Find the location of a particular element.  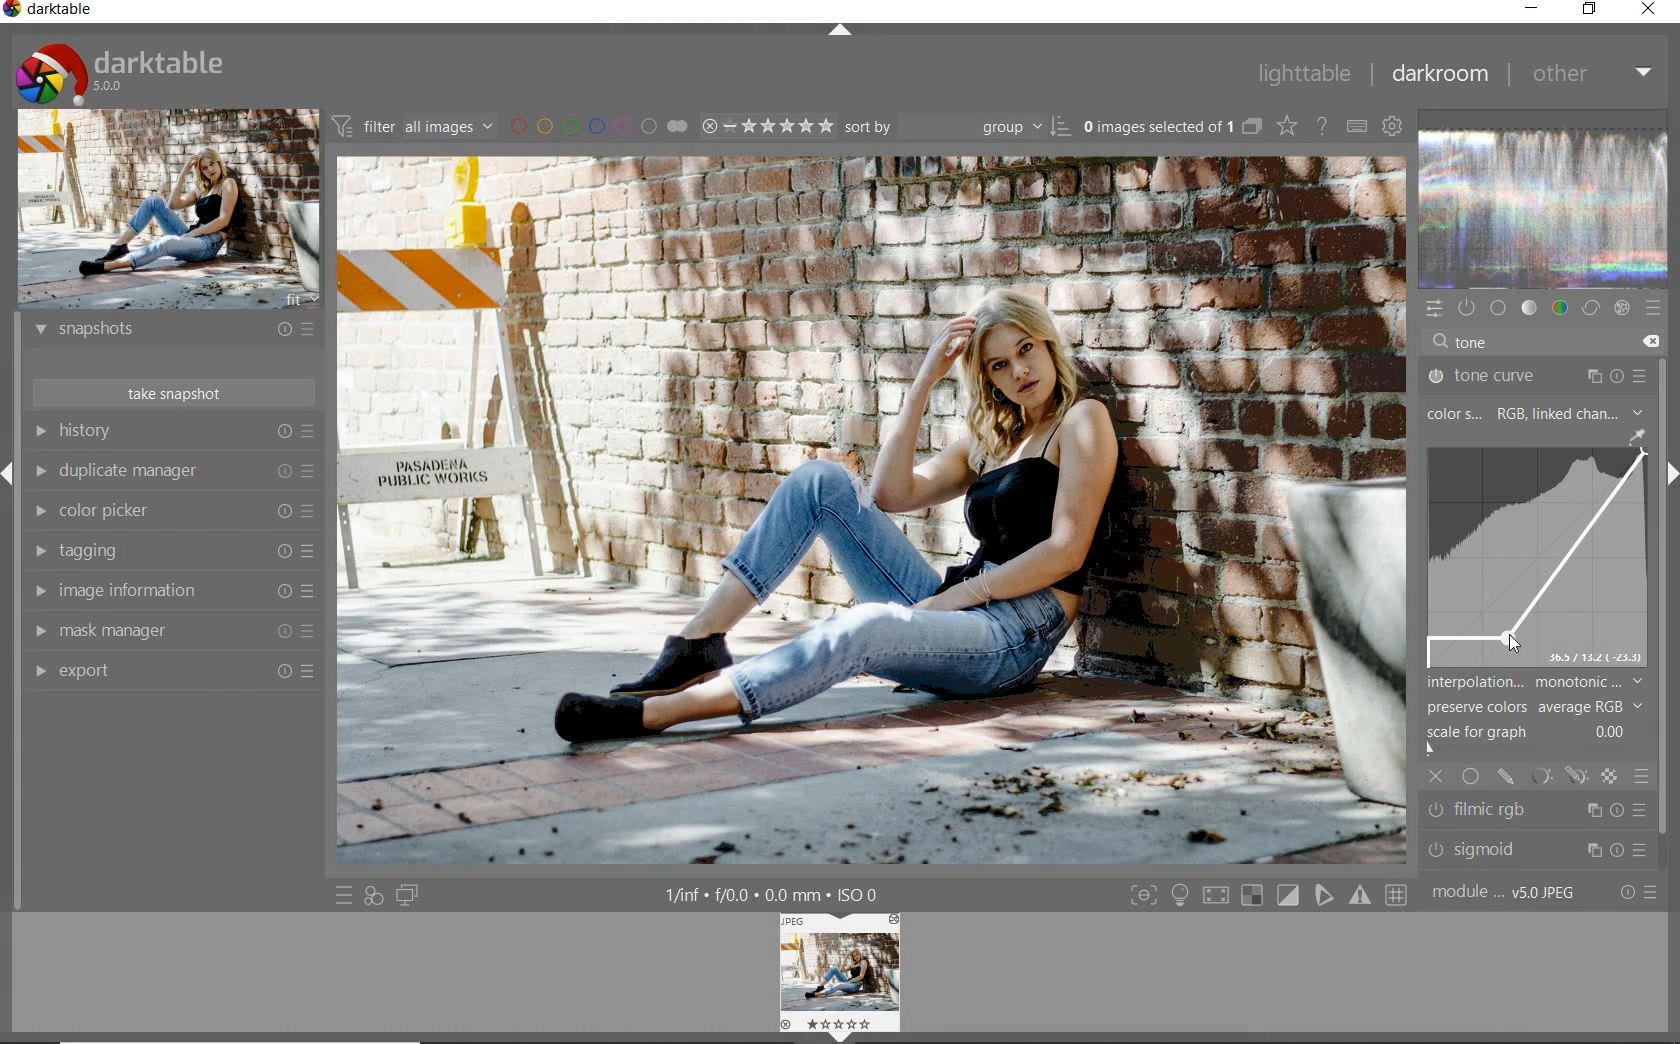

tone curve map is located at coordinates (1537, 559).